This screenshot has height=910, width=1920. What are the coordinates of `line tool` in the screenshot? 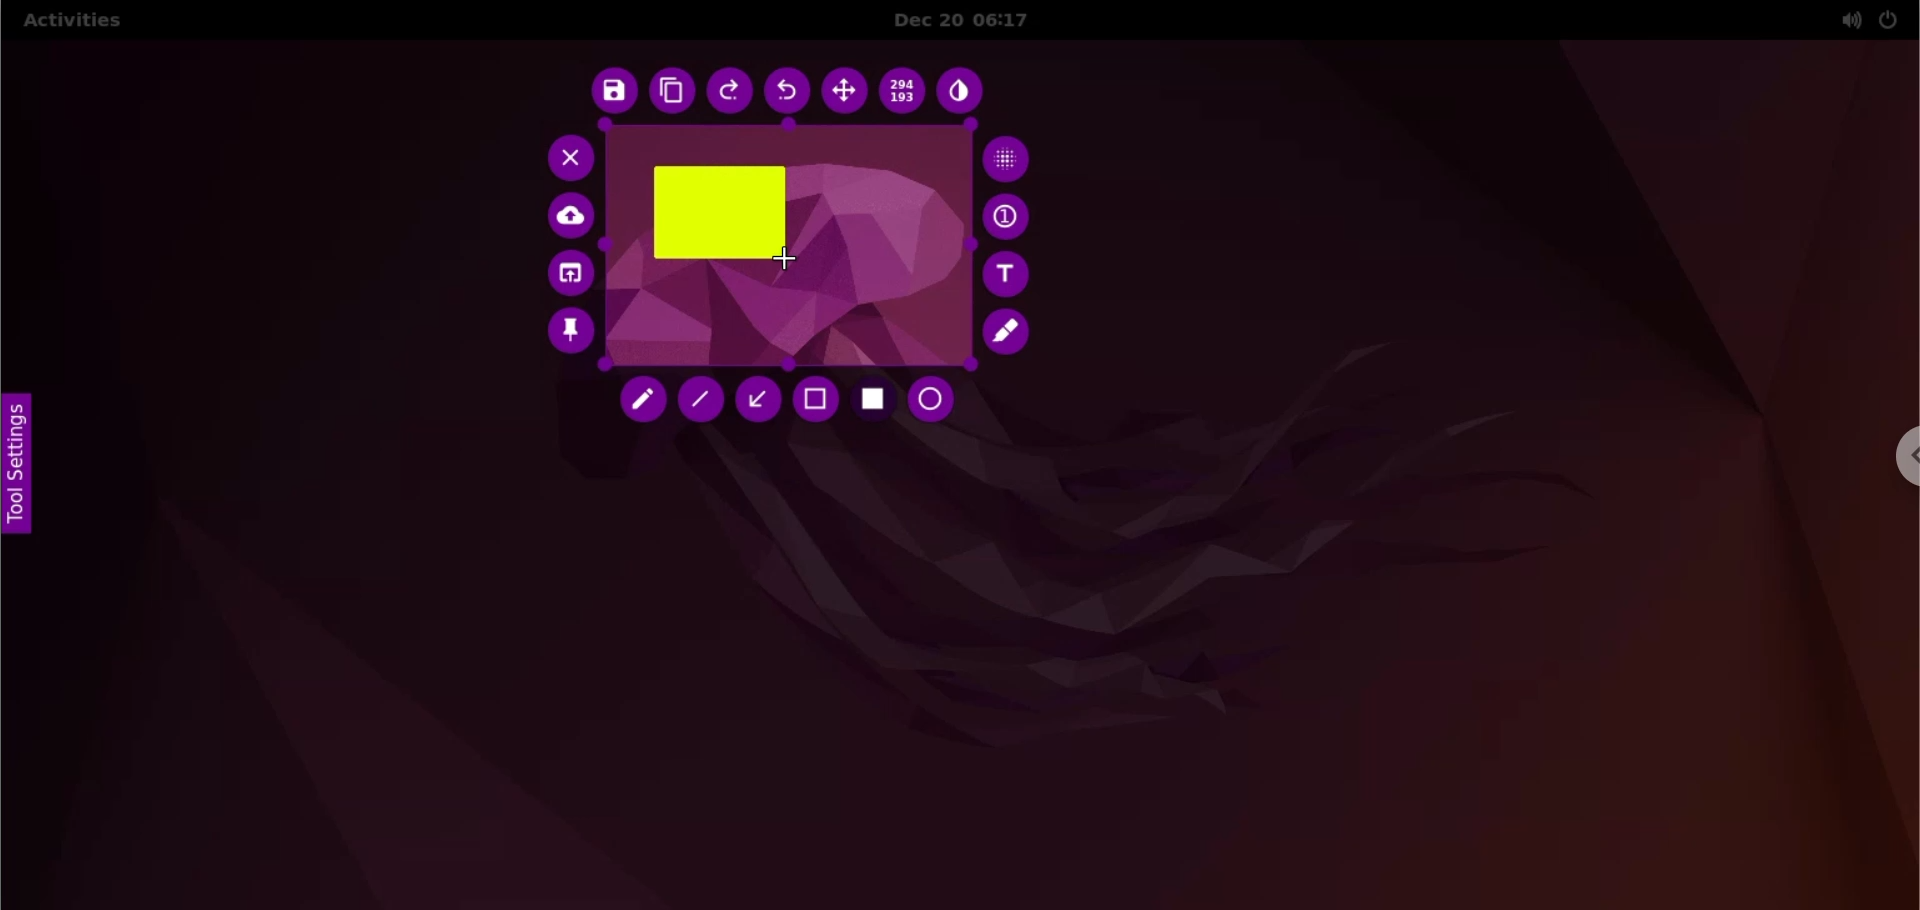 It's located at (701, 400).